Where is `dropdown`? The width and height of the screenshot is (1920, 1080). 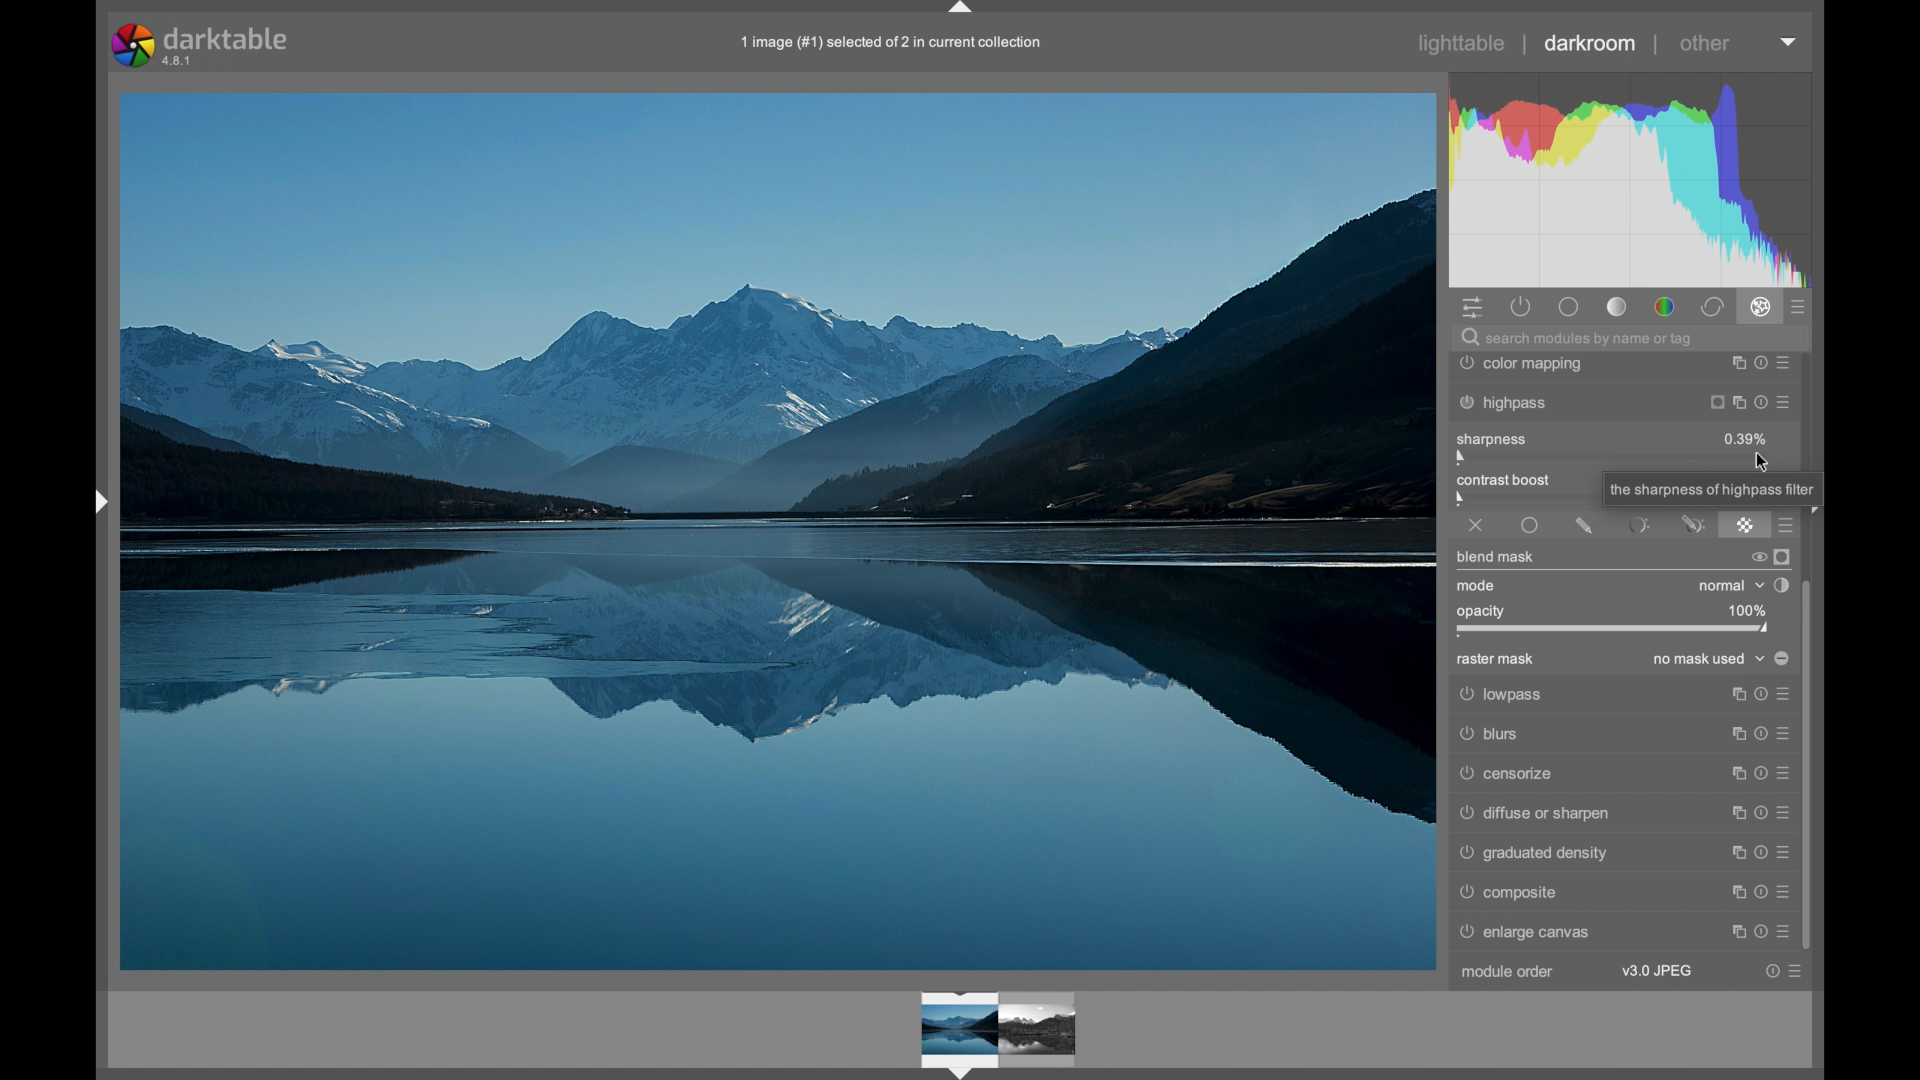 dropdown is located at coordinates (1789, 42).